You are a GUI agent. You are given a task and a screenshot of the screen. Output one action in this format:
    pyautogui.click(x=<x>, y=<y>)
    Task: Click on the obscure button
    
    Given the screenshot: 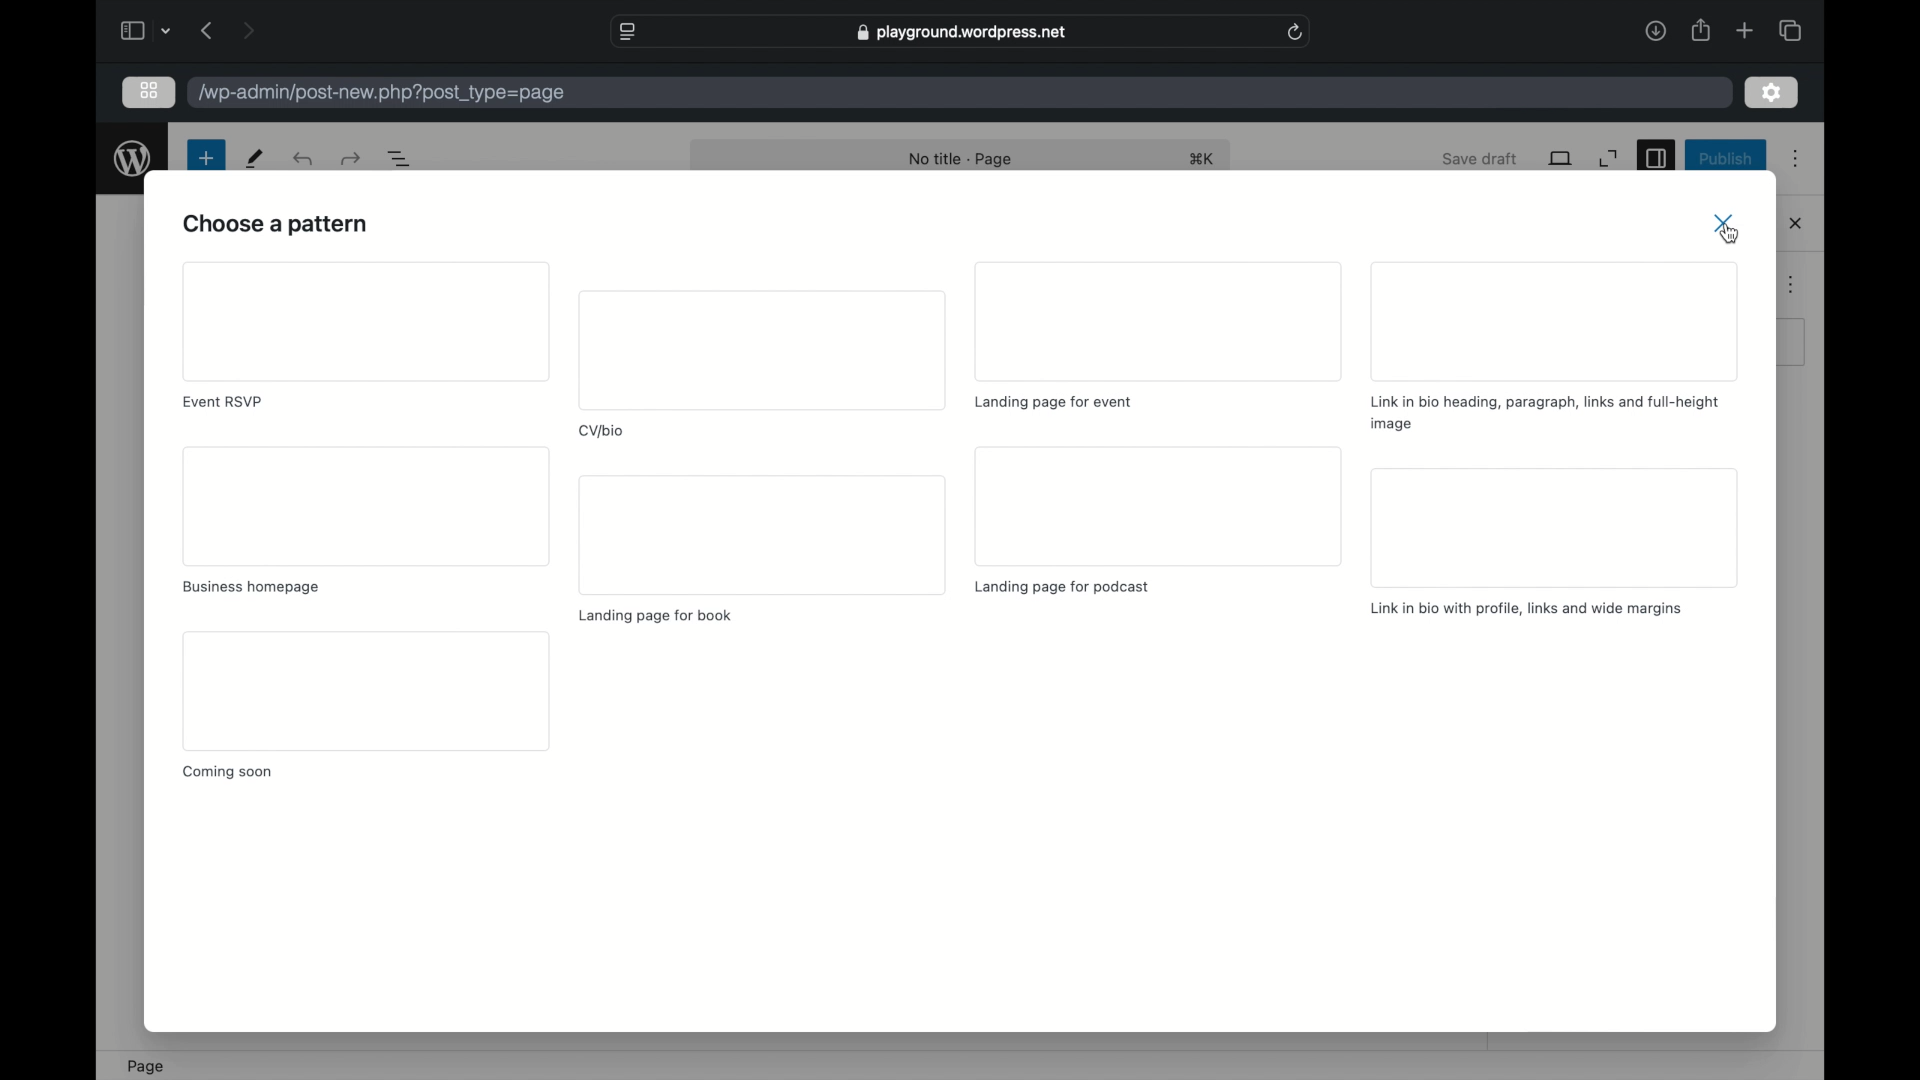 What is the action you would take?
    pyautogui.click(x=1792, y=341)
    